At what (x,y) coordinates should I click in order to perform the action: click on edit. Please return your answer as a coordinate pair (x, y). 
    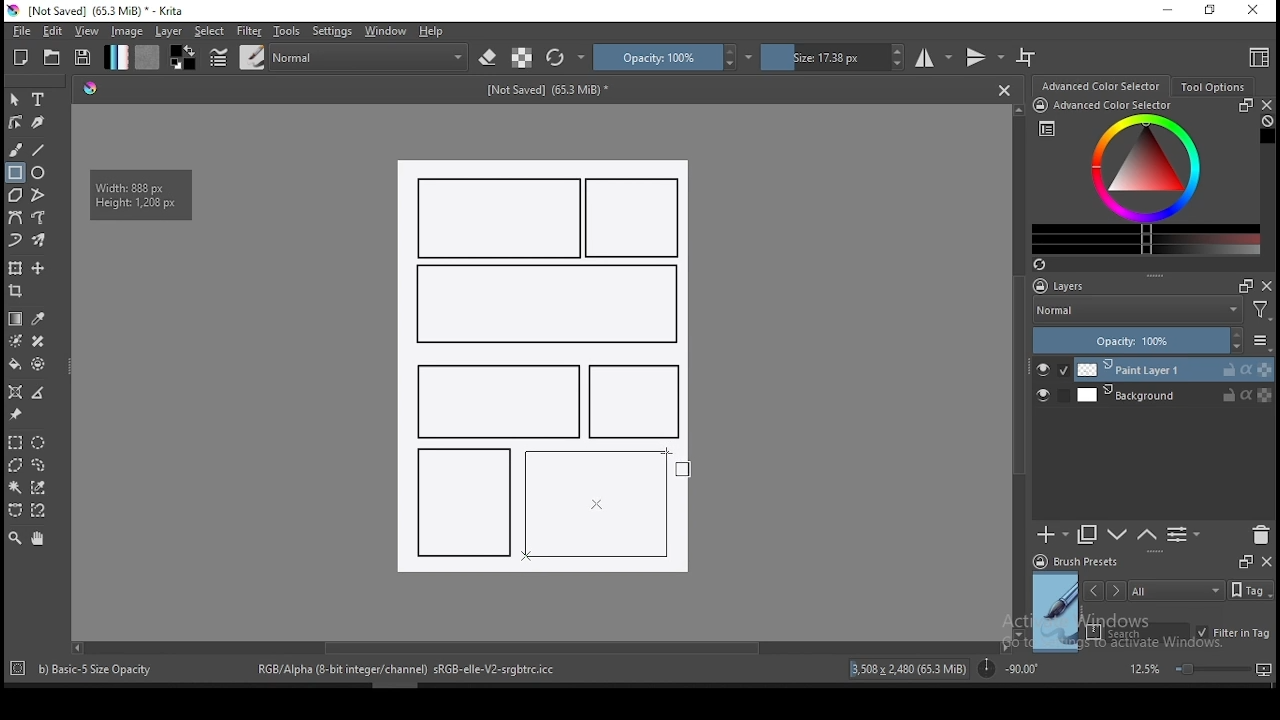
    Looking at the image, I should click on (52, 30).